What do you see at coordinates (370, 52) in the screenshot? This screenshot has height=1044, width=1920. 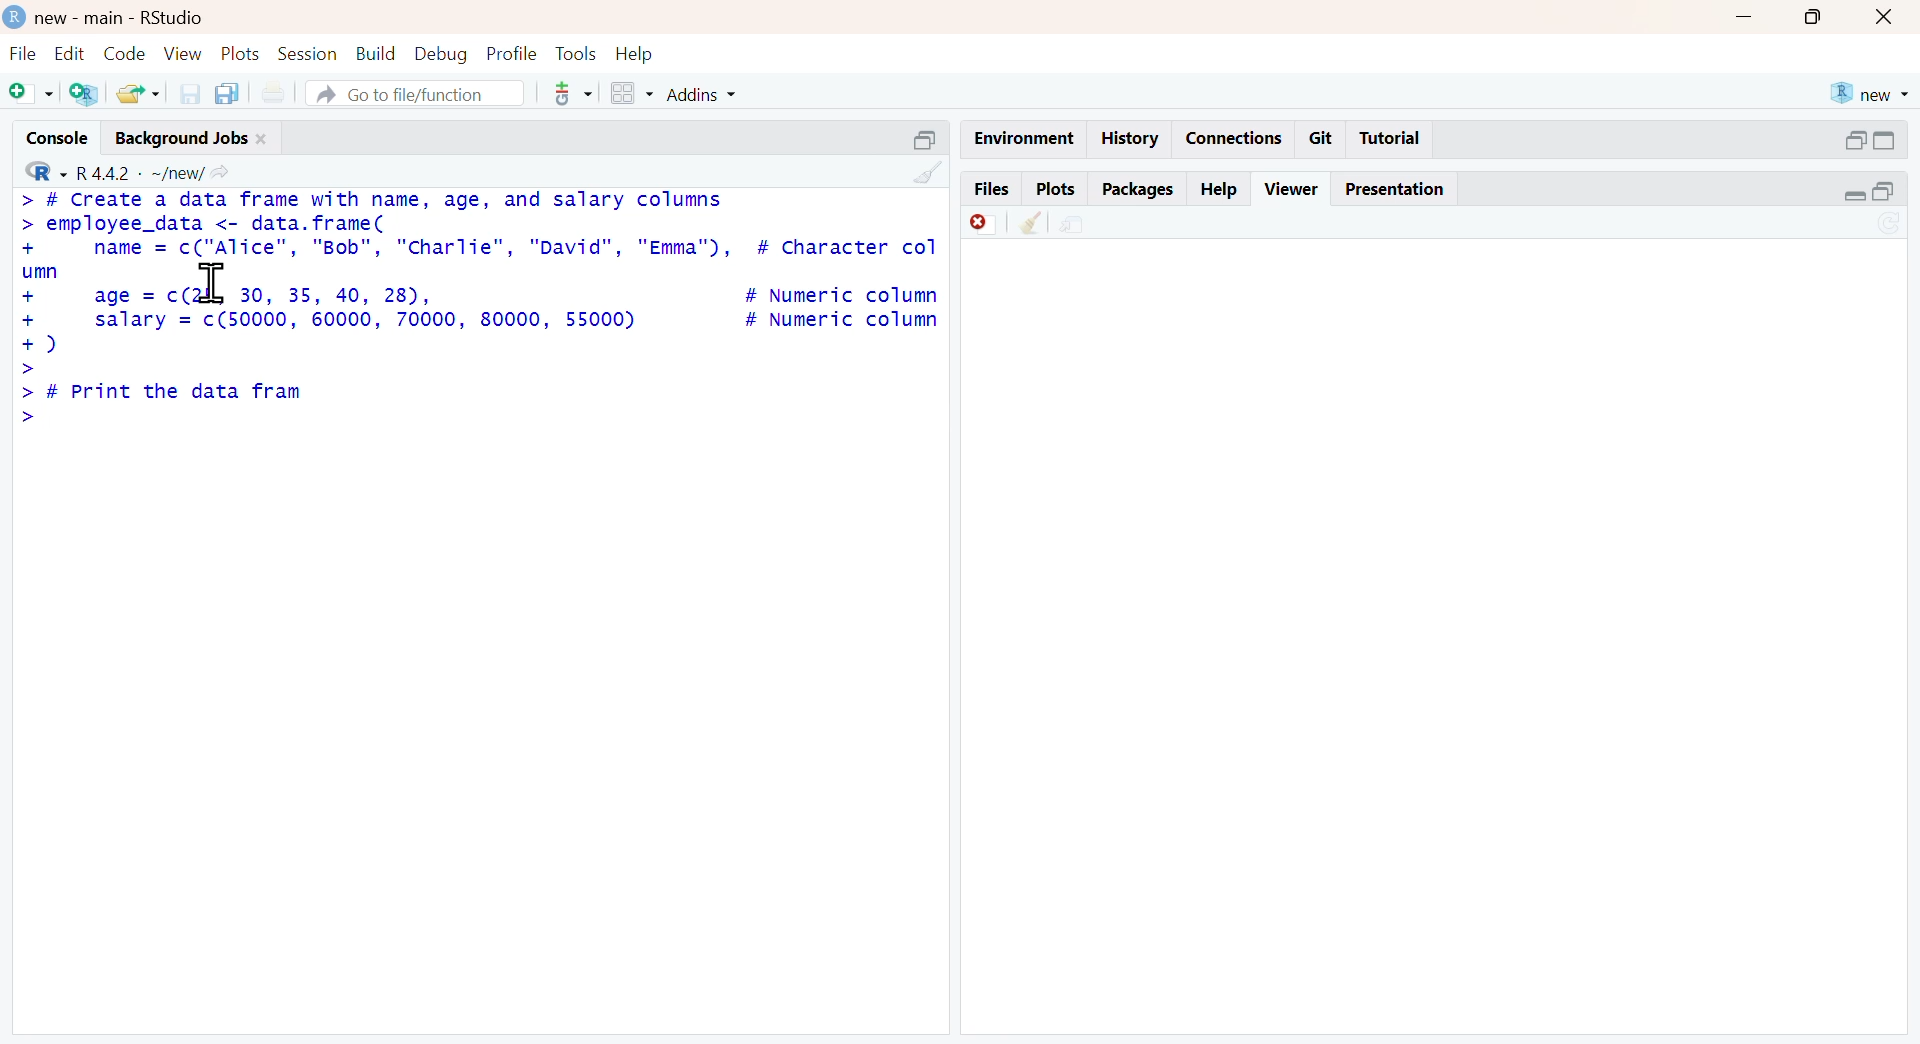 I see `Build` at bounding box center [370, 52].